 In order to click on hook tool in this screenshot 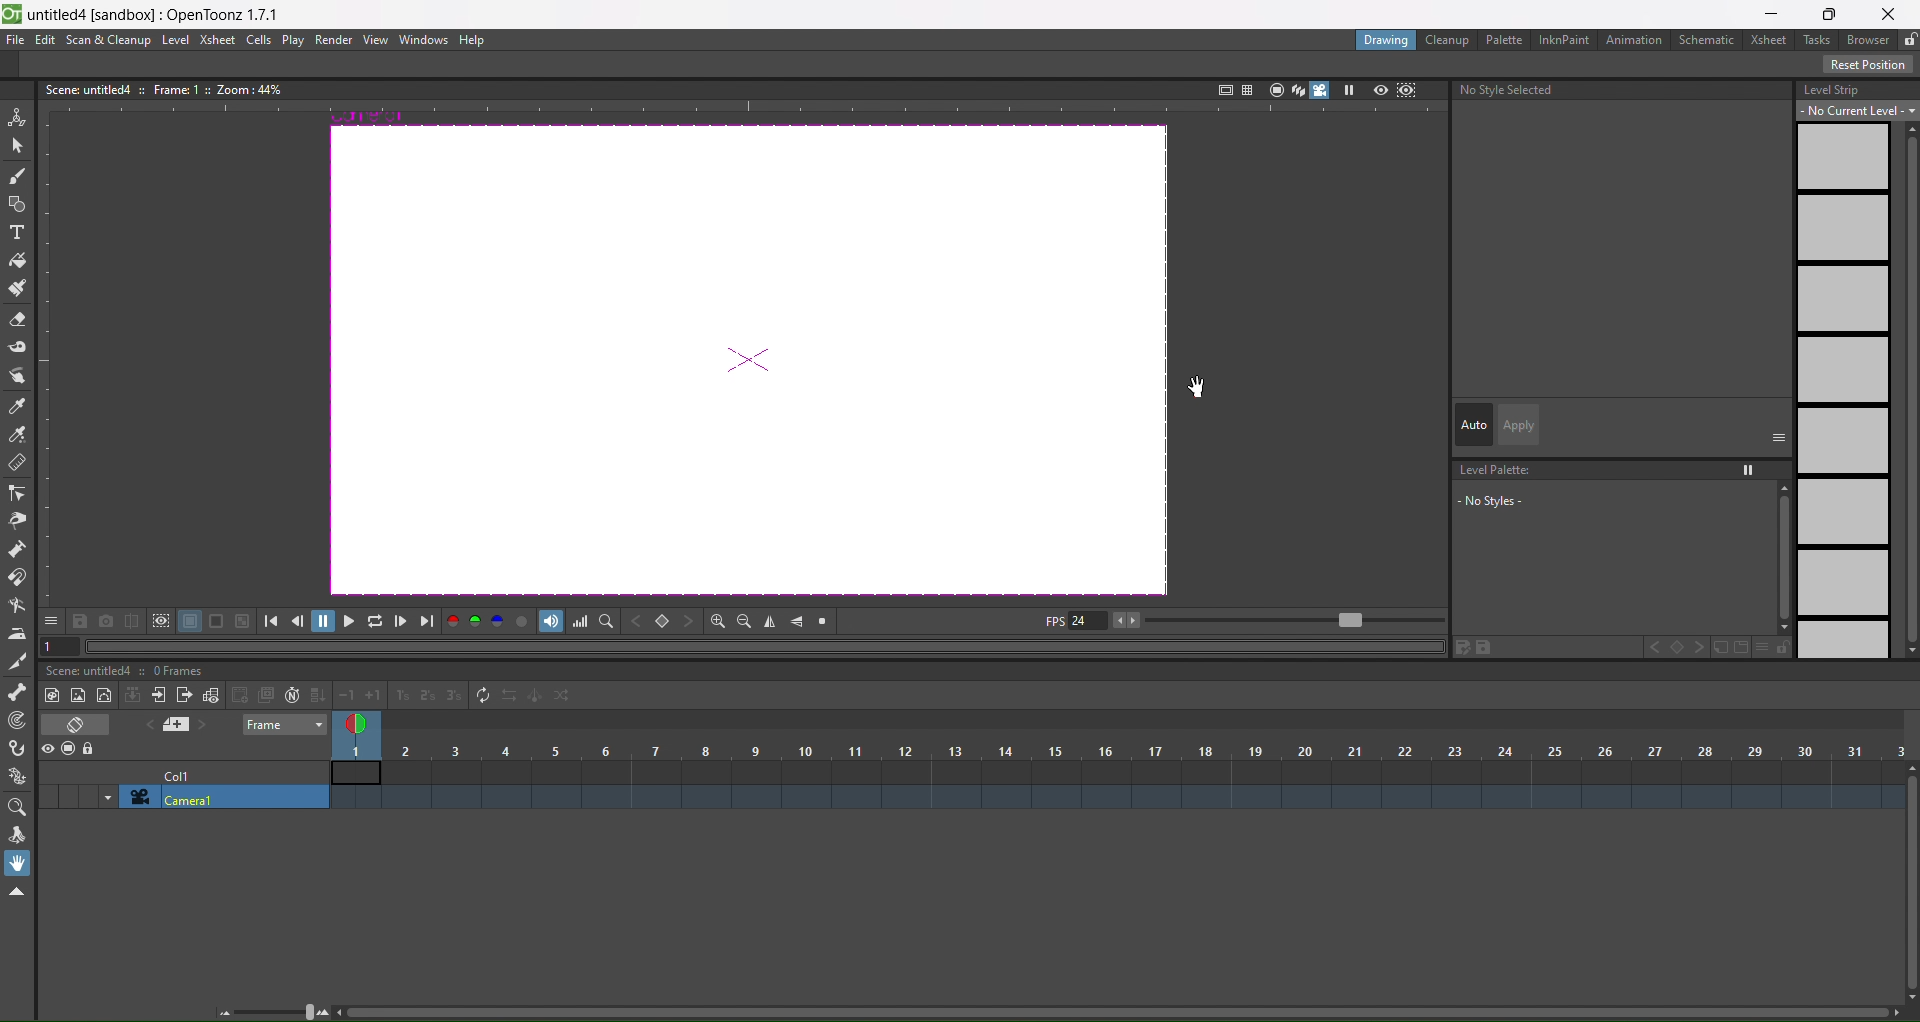, I will do `click(19, 749)`.